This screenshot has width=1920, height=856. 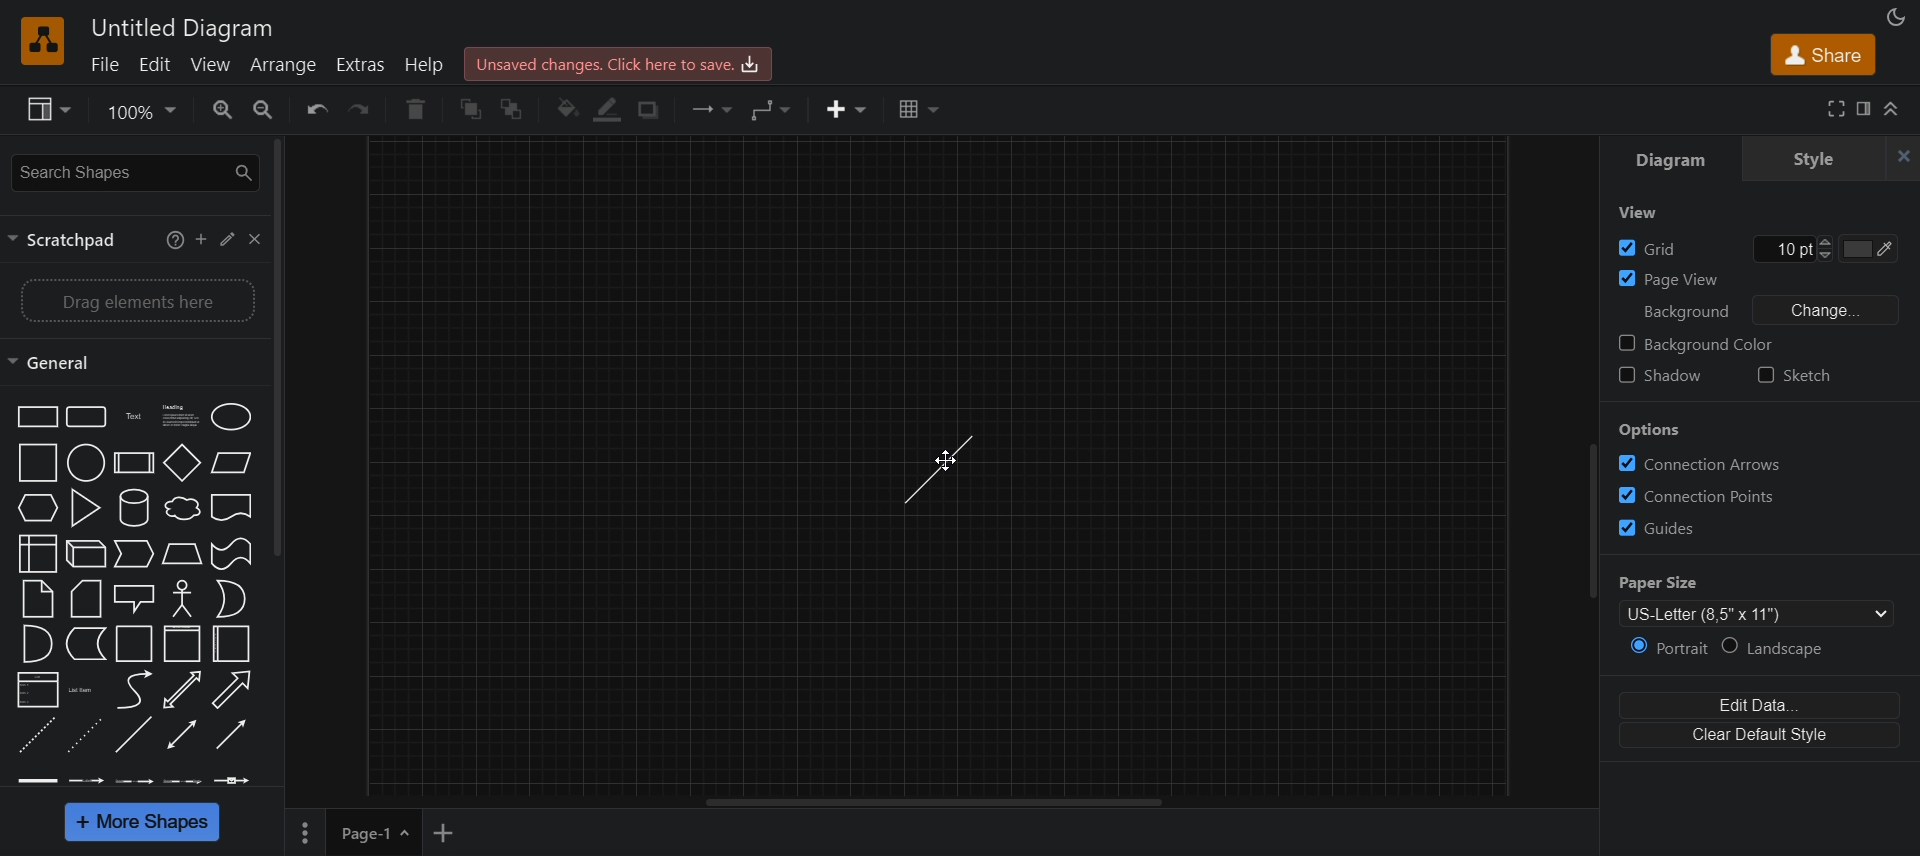 What do you see at coordinates (180, 690) in the screenshot?
I see `Bidirectional arrow` at bounding box center [180, 690].